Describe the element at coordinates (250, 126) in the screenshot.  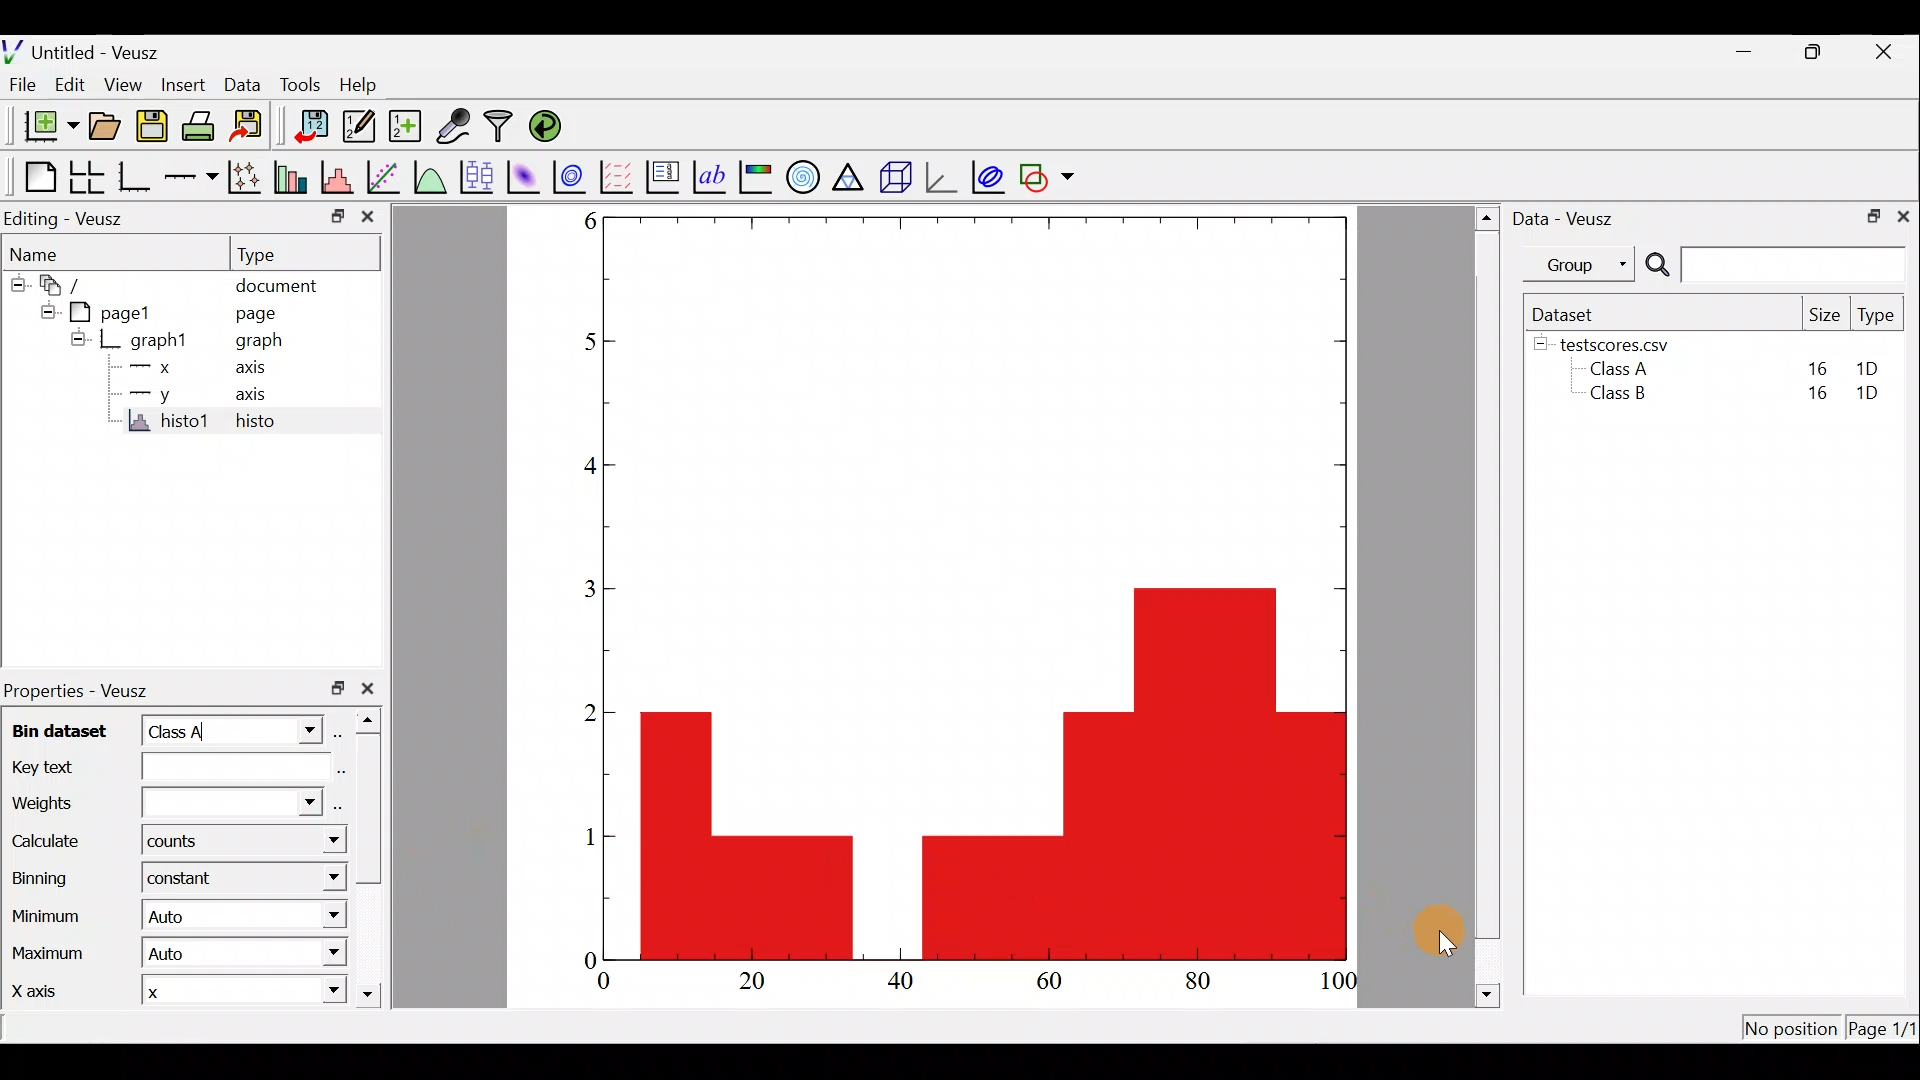
I see `Export to graphics format` at that location.